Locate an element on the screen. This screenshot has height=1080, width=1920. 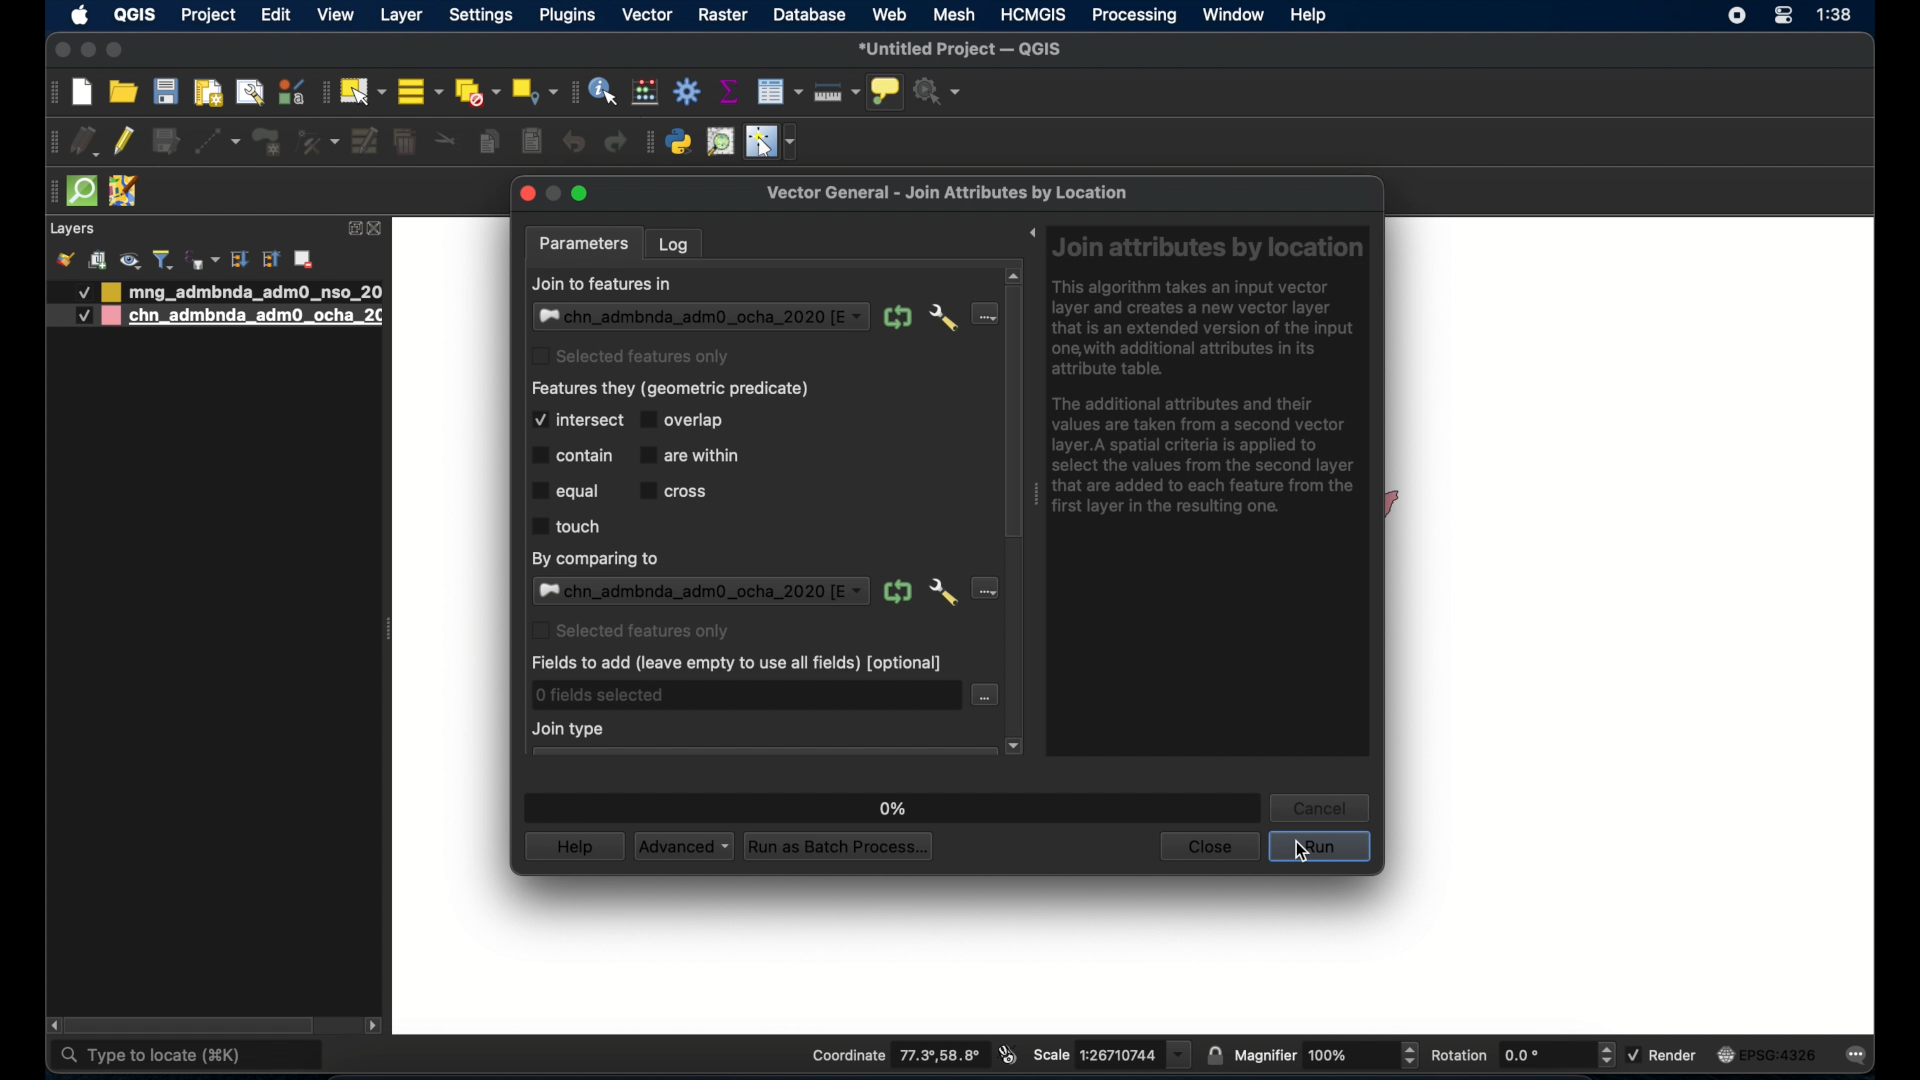
identify feature is located at coordinates (602, 91).